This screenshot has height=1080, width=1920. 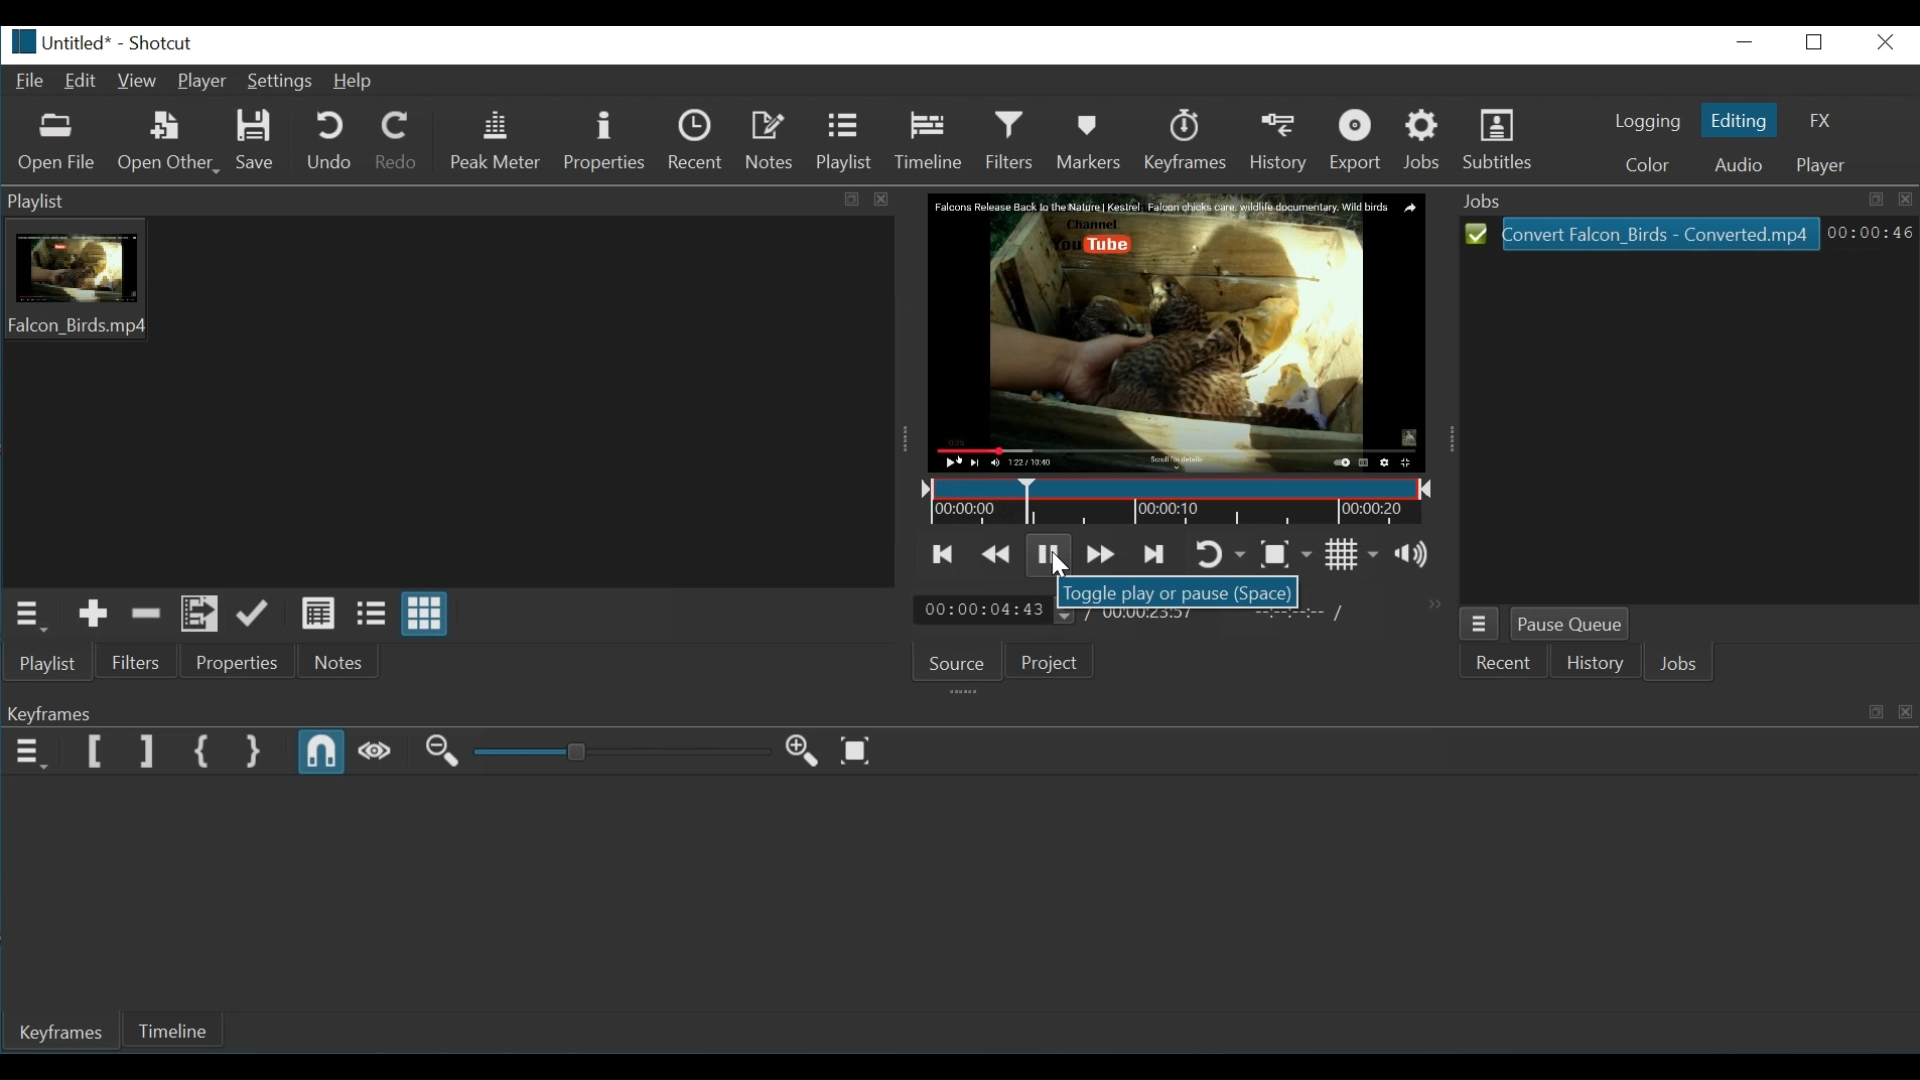 What do you see at coordinates (1811, 44) in the screenshot?
I see `maximize` at bounding box center [1811, 44].